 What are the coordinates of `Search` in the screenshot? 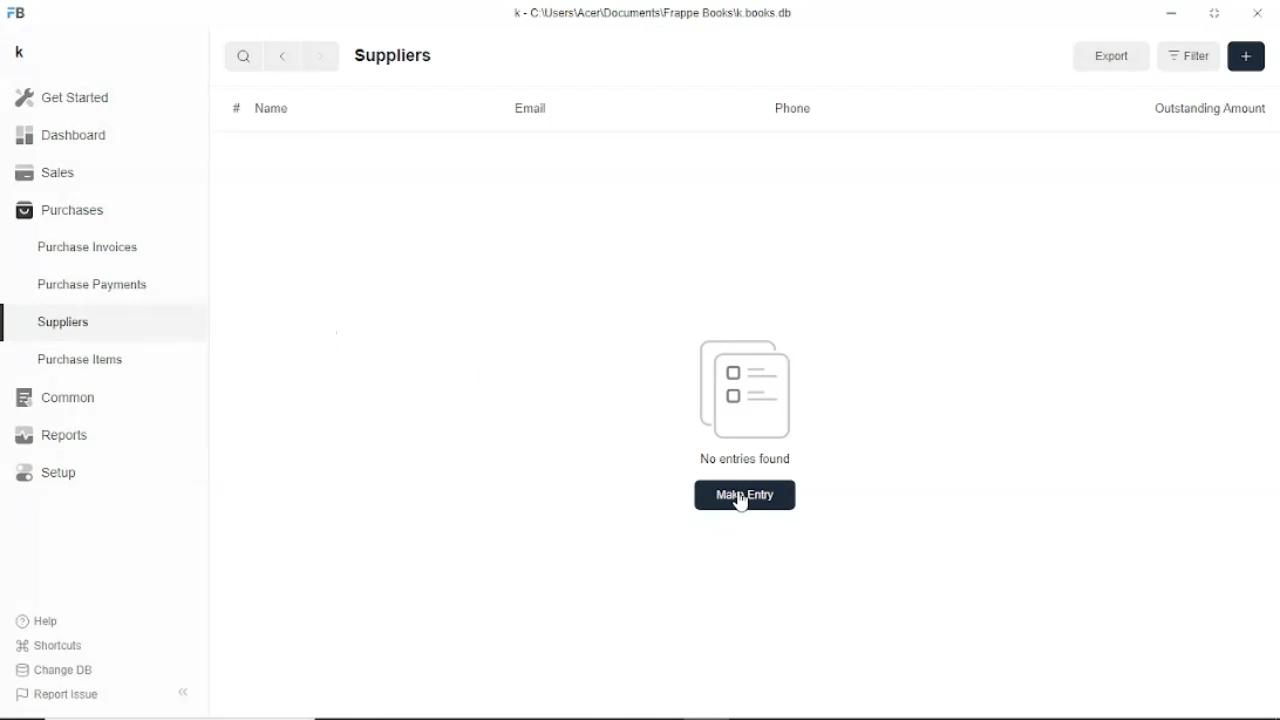 It's located at (244, 56).